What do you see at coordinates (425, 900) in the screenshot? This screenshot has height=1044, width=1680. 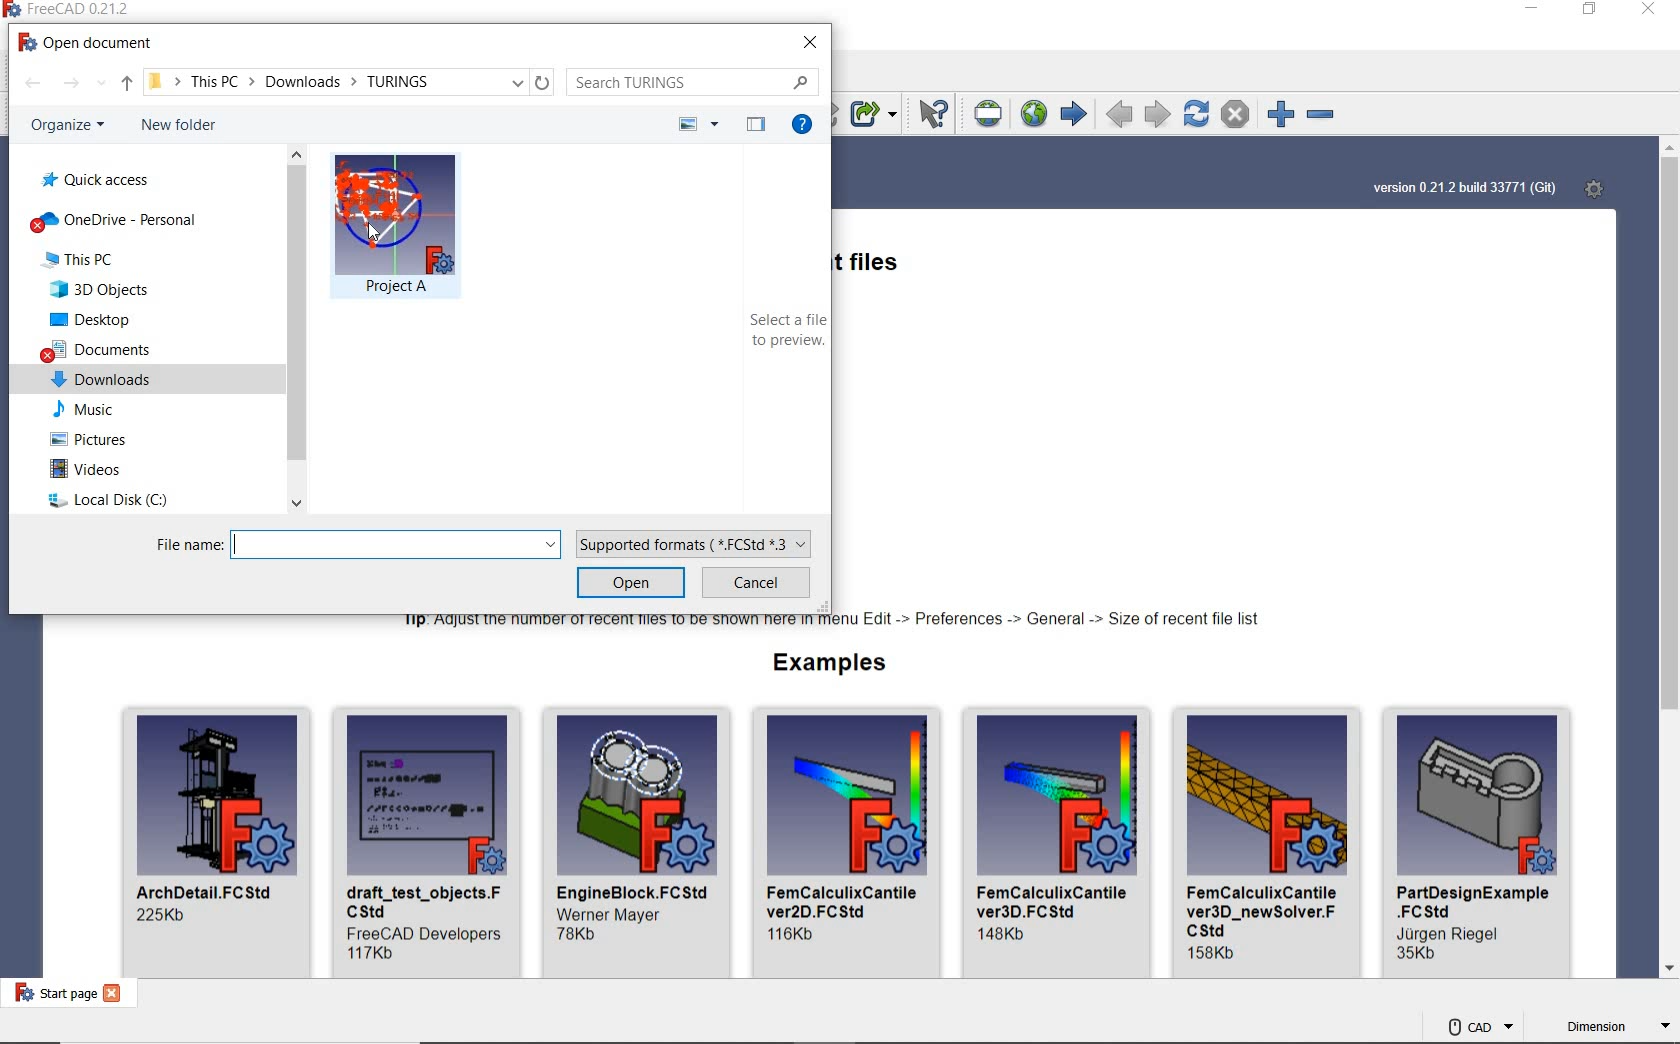 I see `name` at bounding box center [425, 900].